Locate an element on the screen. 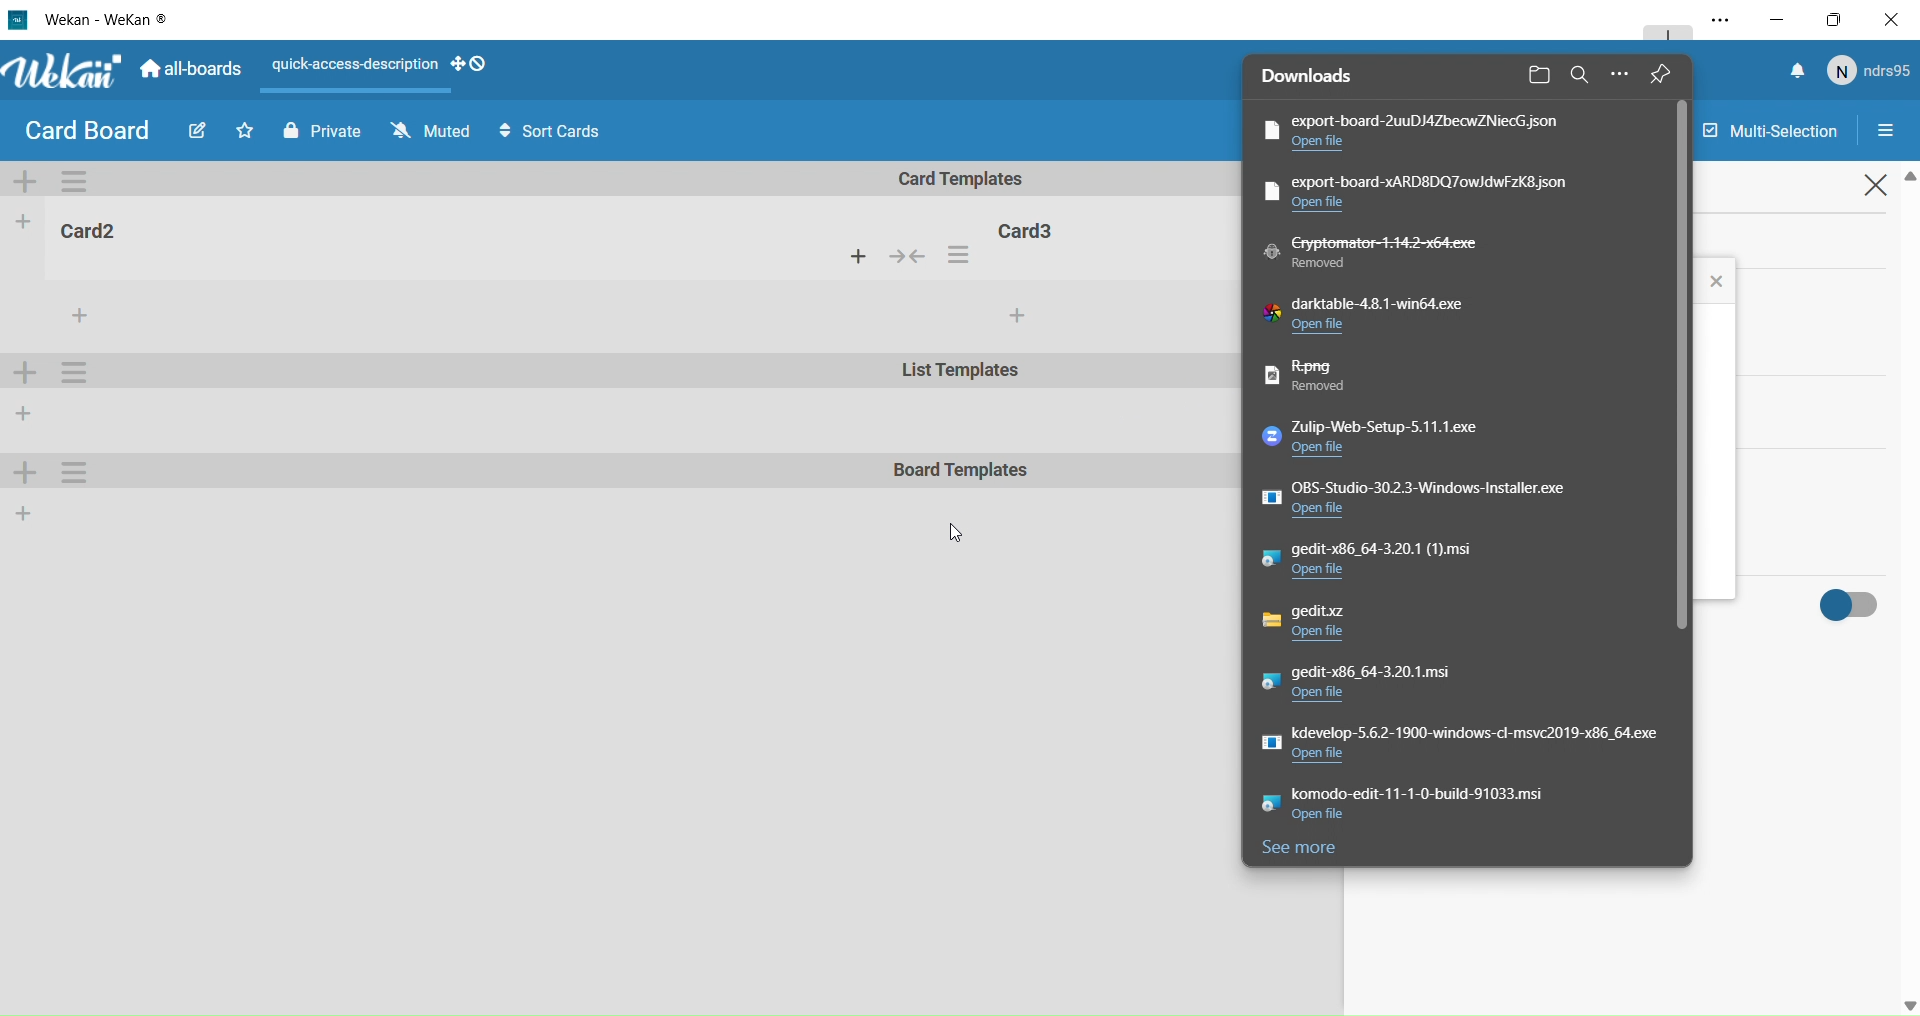 The height and width of the screenshot is (1016, 1920). minimize is located at coordinates (1776, 18).